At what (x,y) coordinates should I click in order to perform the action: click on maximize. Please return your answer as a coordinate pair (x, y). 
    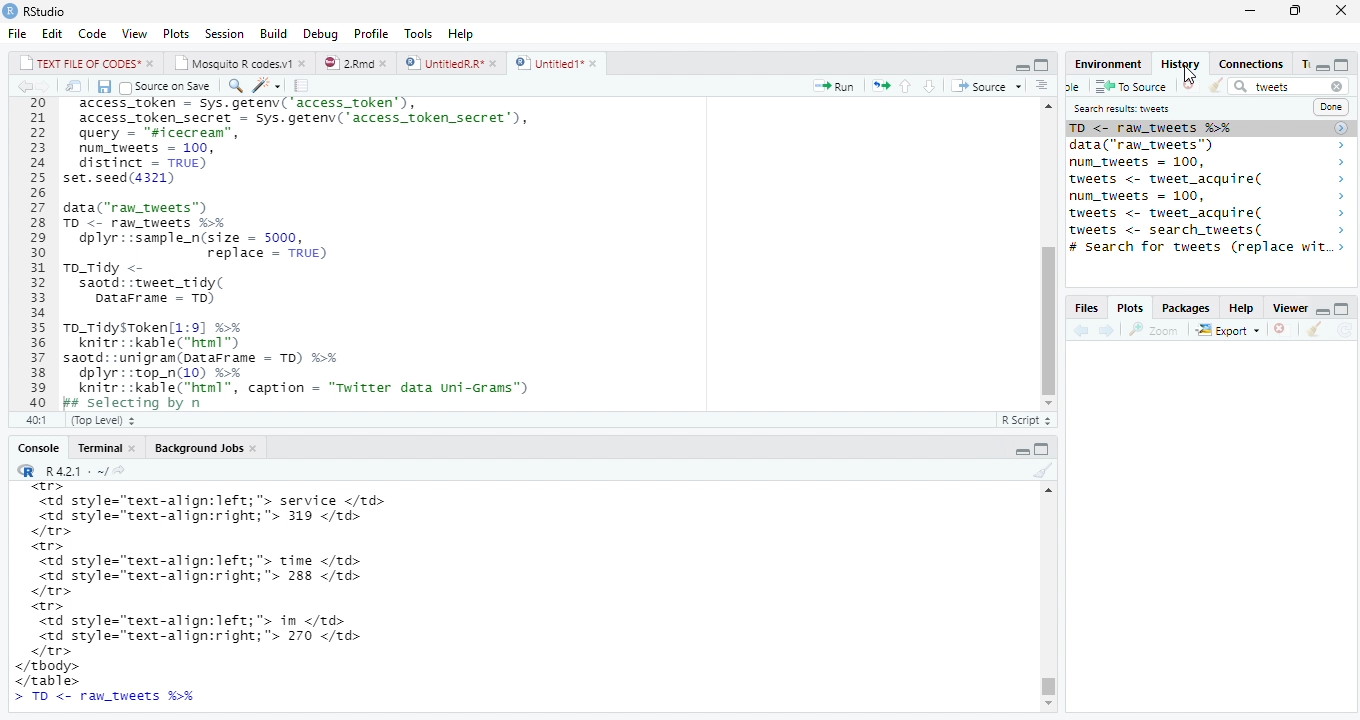
    Looking at the image, I should click on (1301, 9).